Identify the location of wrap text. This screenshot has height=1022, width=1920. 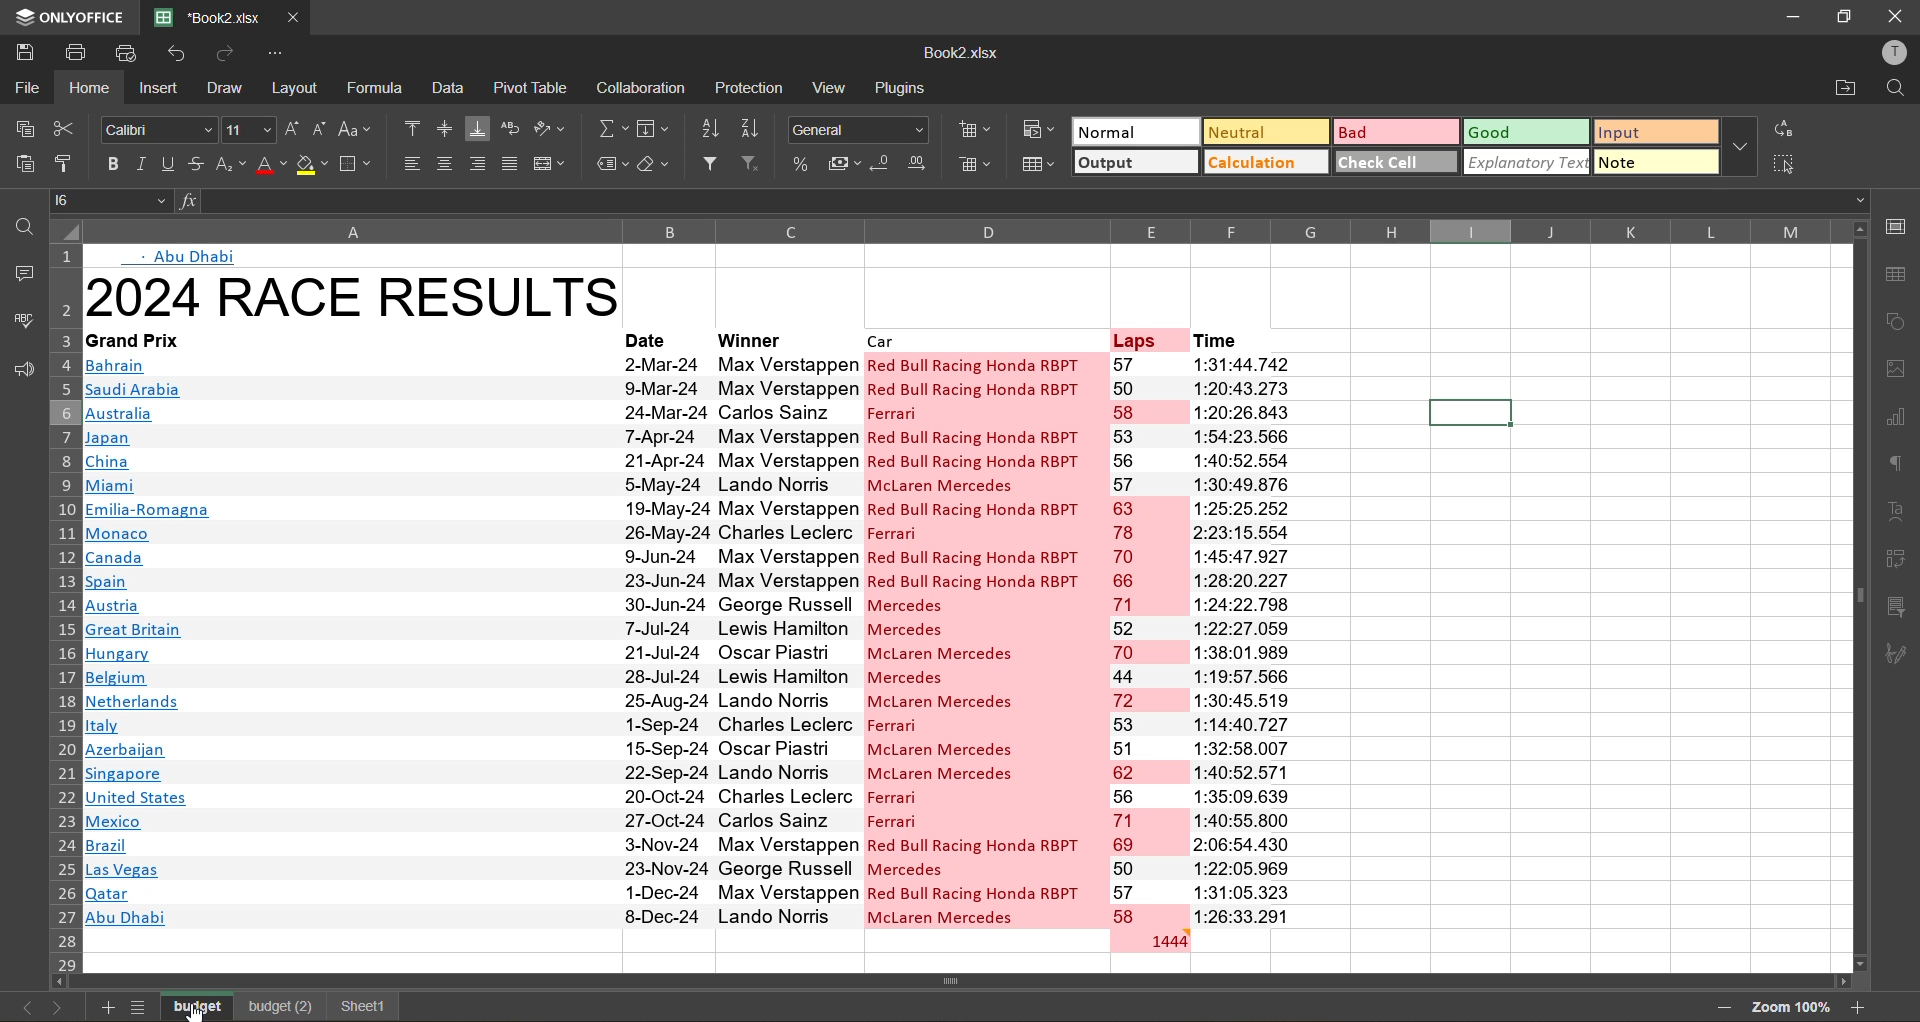
(515, 129).